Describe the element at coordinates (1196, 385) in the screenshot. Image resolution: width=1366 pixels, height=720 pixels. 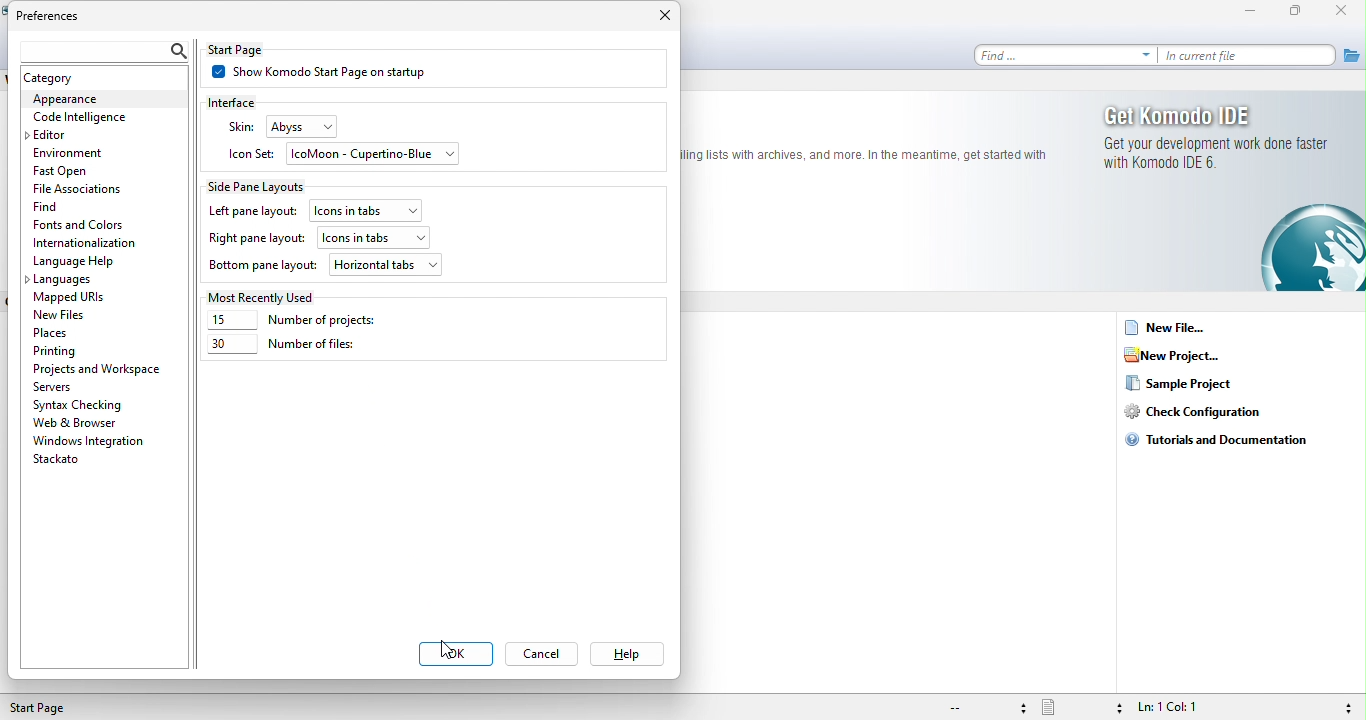
I see `sample project` at that location.